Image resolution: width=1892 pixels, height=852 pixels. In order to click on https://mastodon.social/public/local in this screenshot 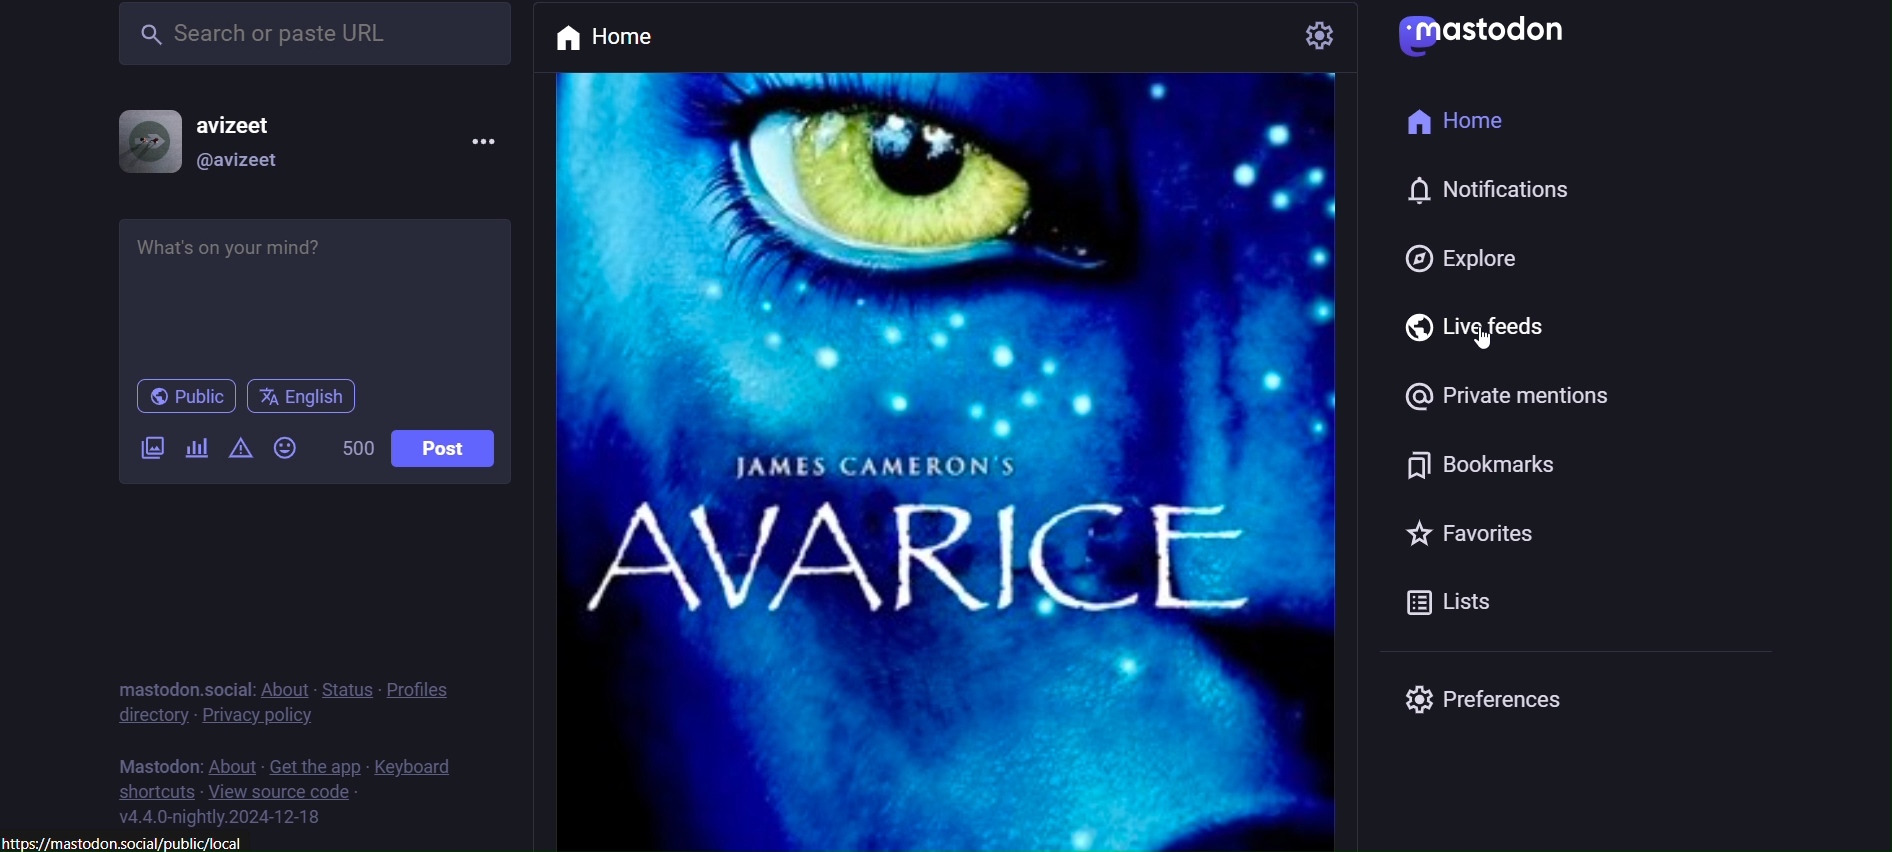, I will do `click(125, 840)`.